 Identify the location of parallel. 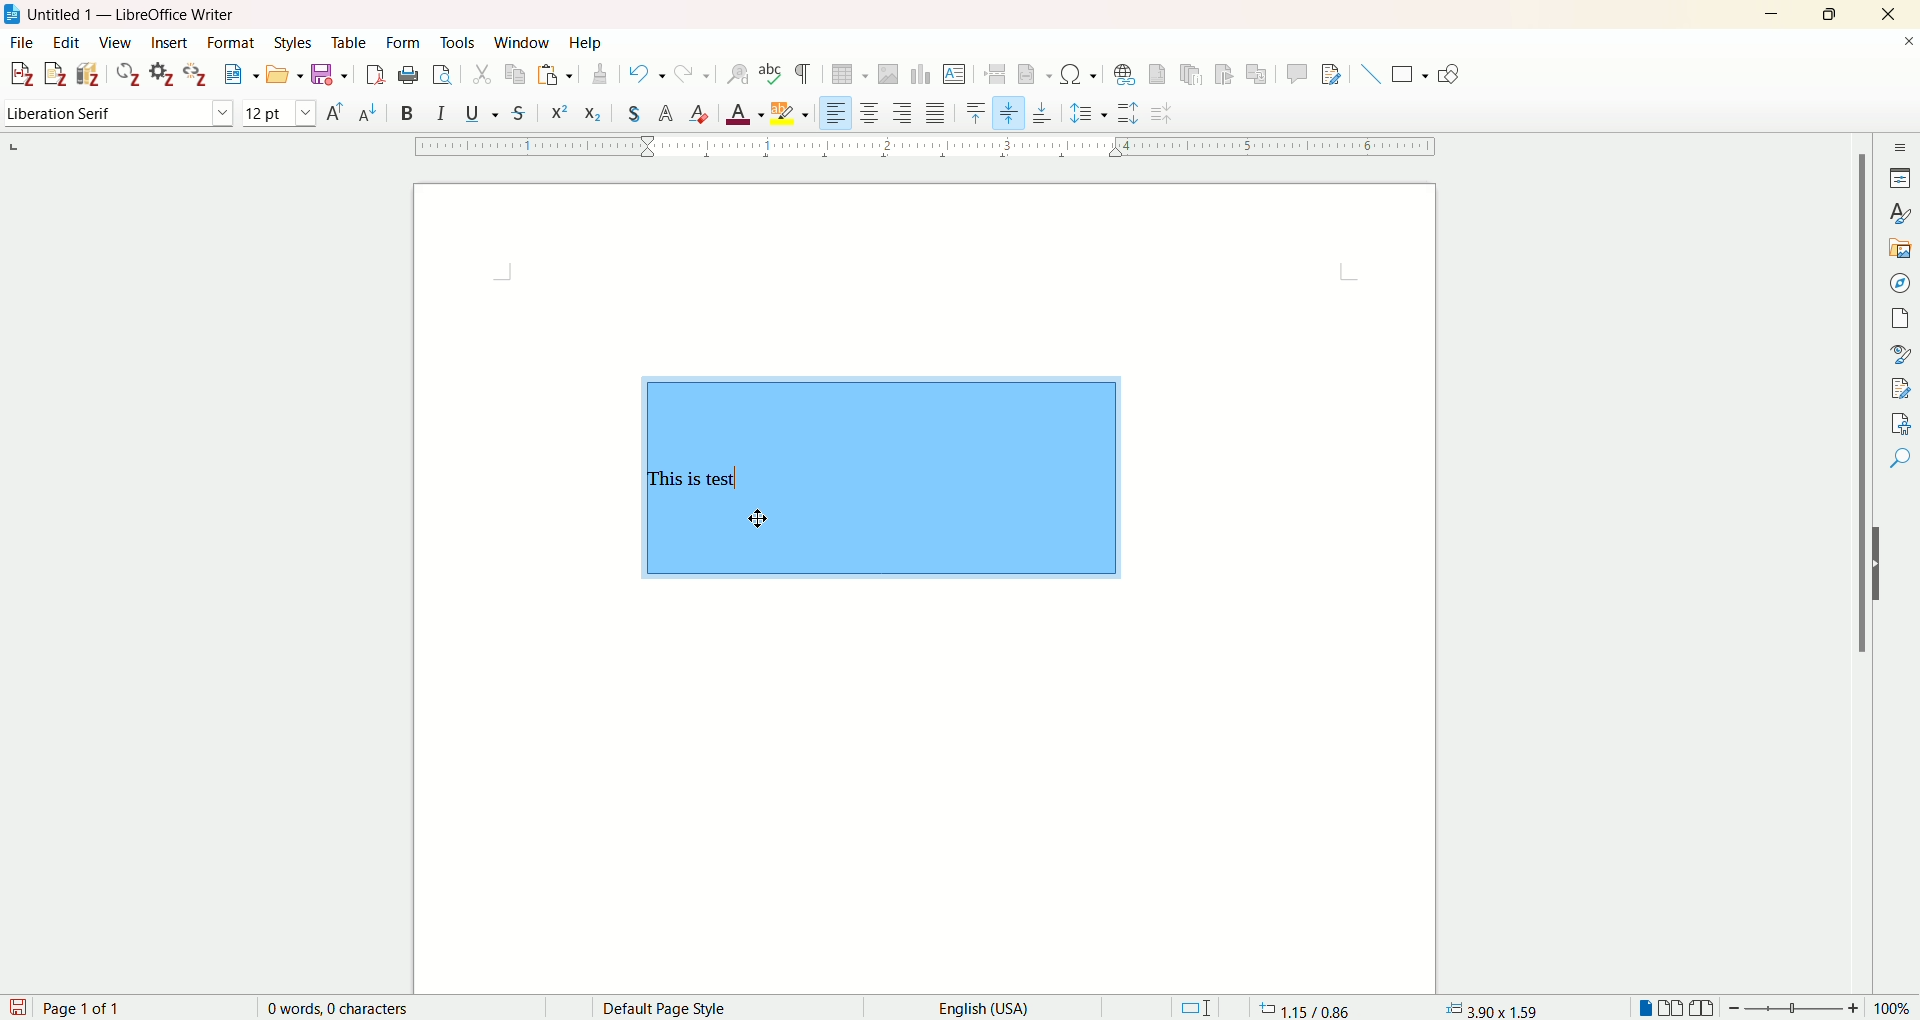
(106, 115).